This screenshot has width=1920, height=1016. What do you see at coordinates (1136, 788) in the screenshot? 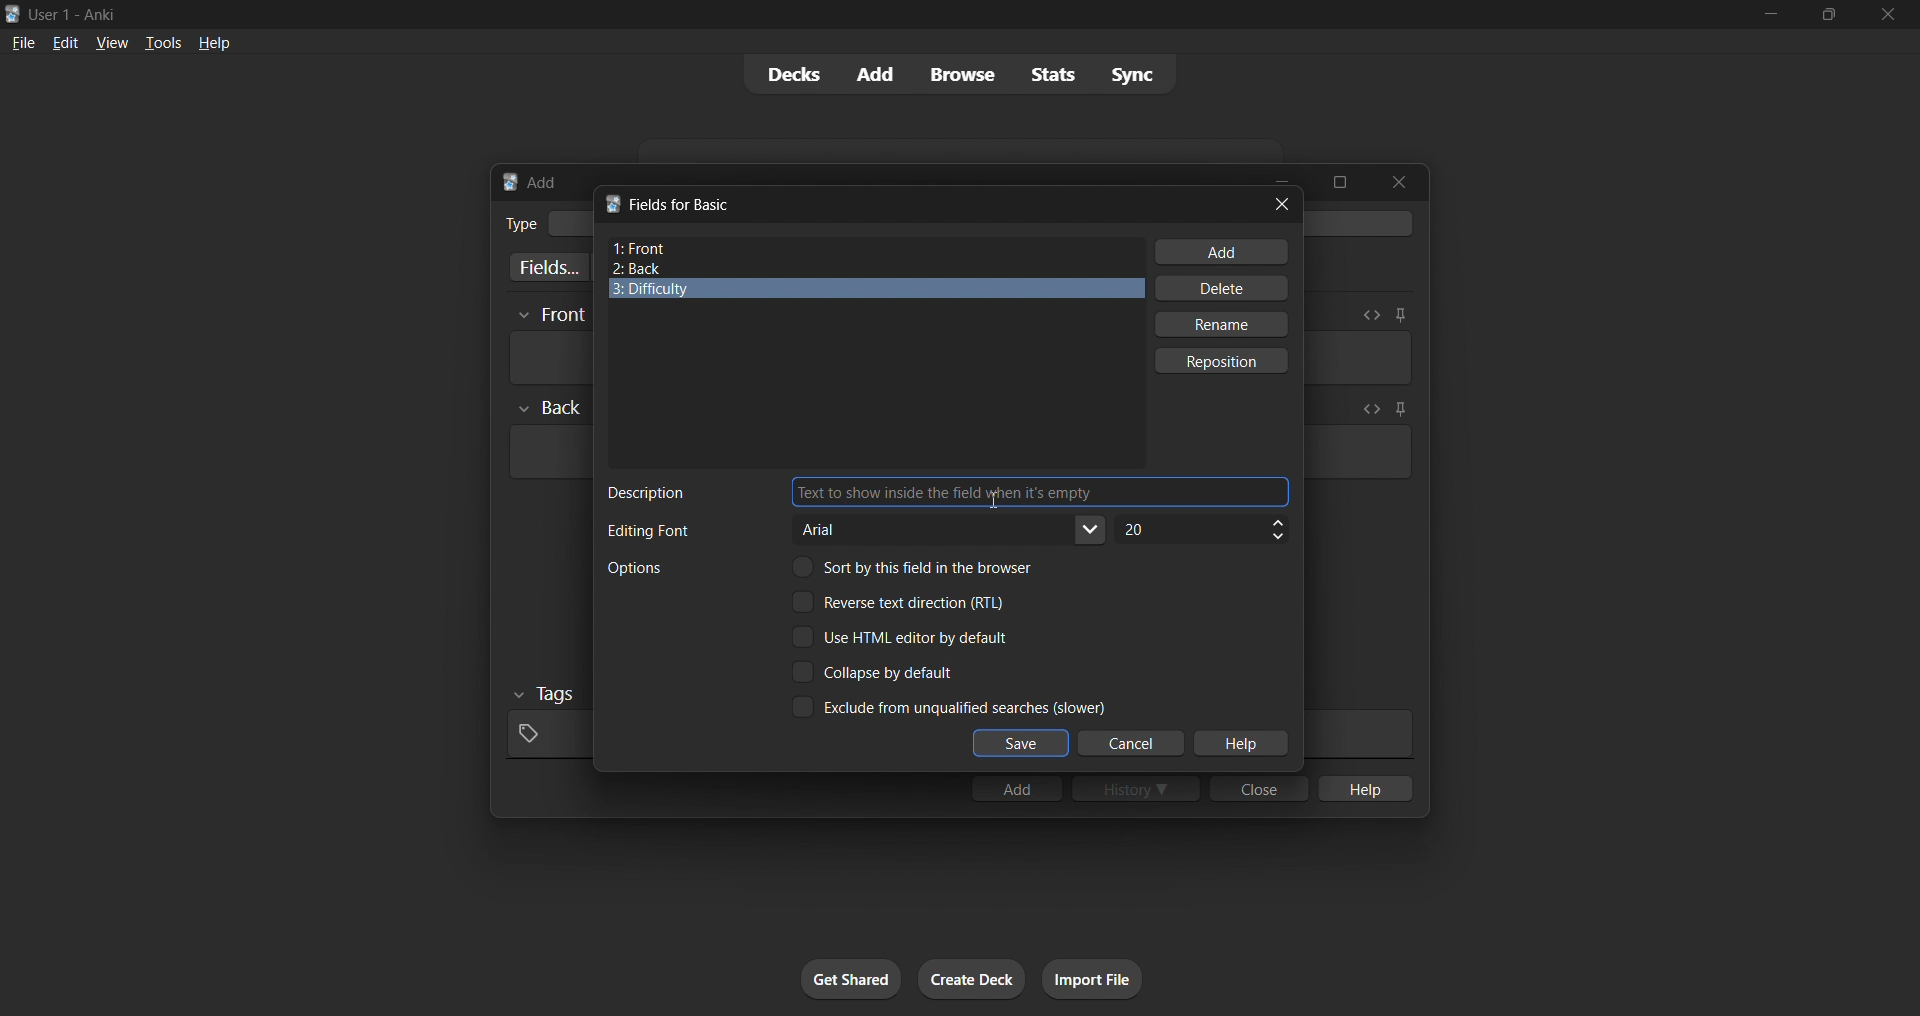
I see `history` at bounding box center [1136, 788].